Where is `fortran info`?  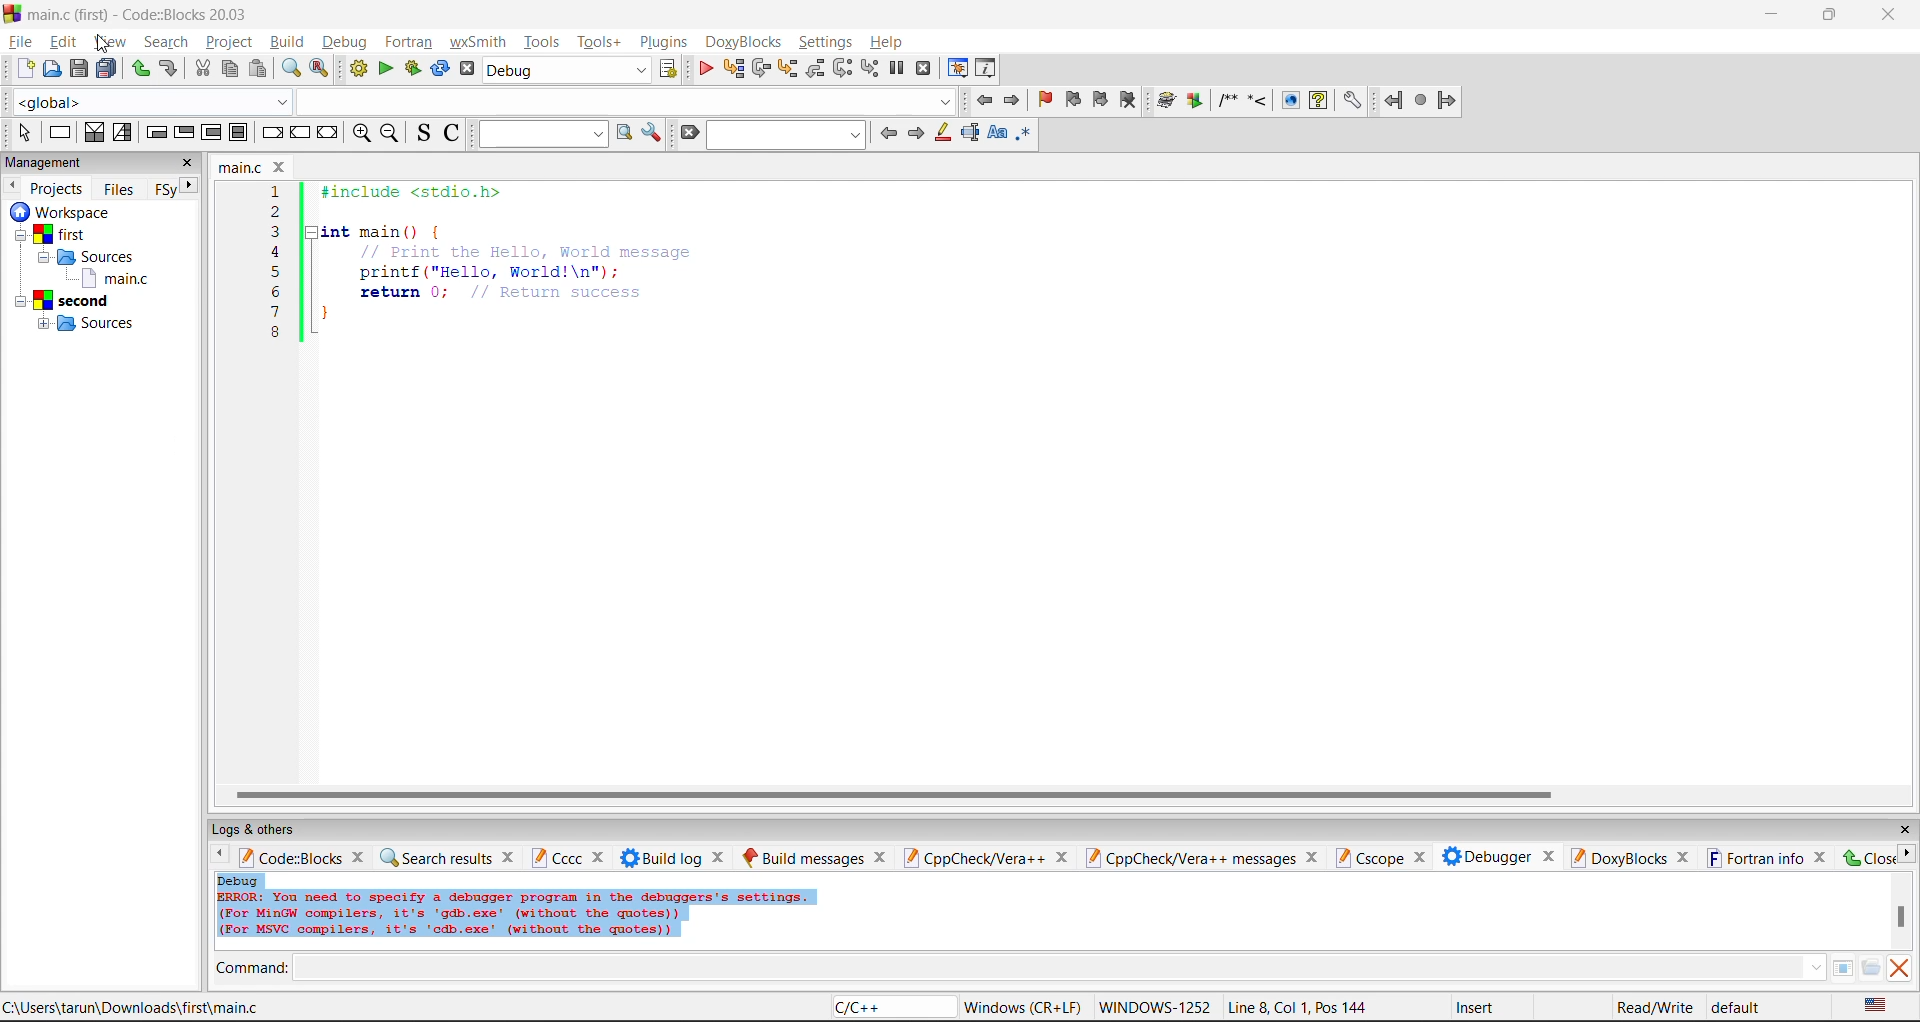 fortran info is located at coordinates (1766, 858).